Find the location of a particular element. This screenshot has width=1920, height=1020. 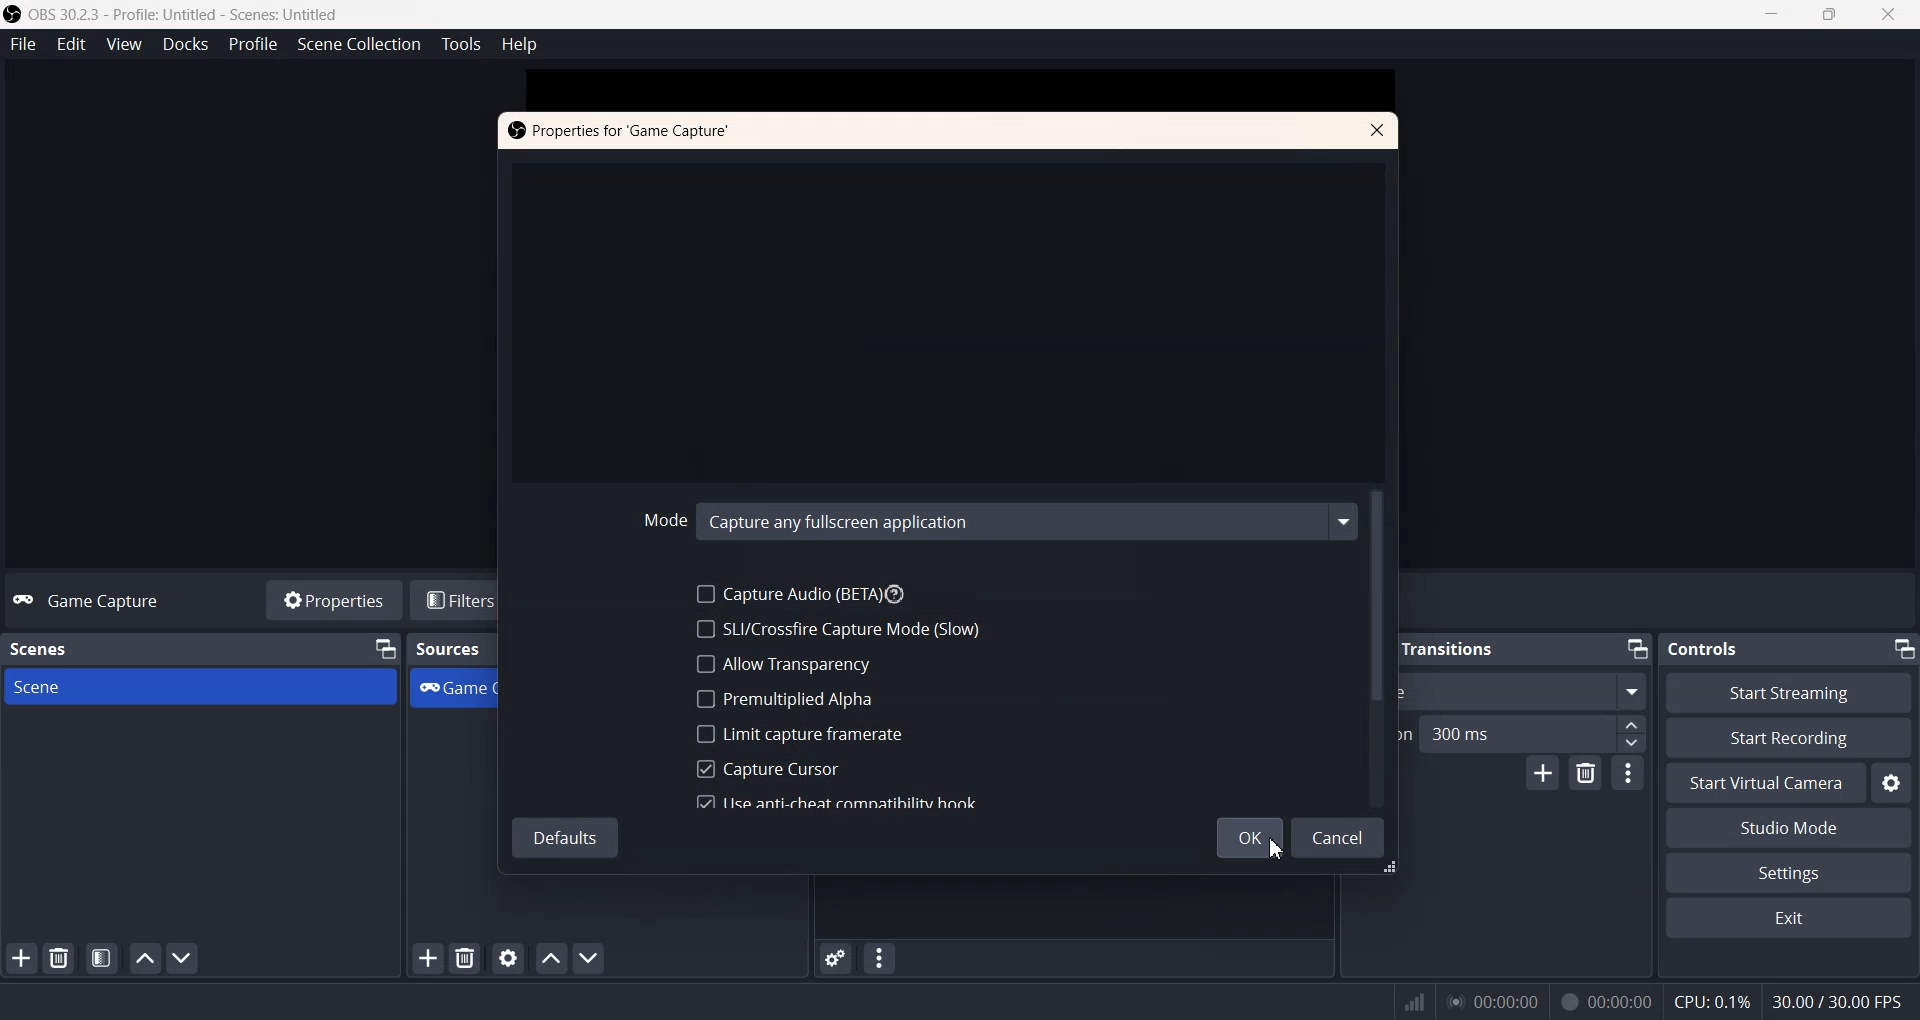

Cursor is located at coordinates (1274, 849).